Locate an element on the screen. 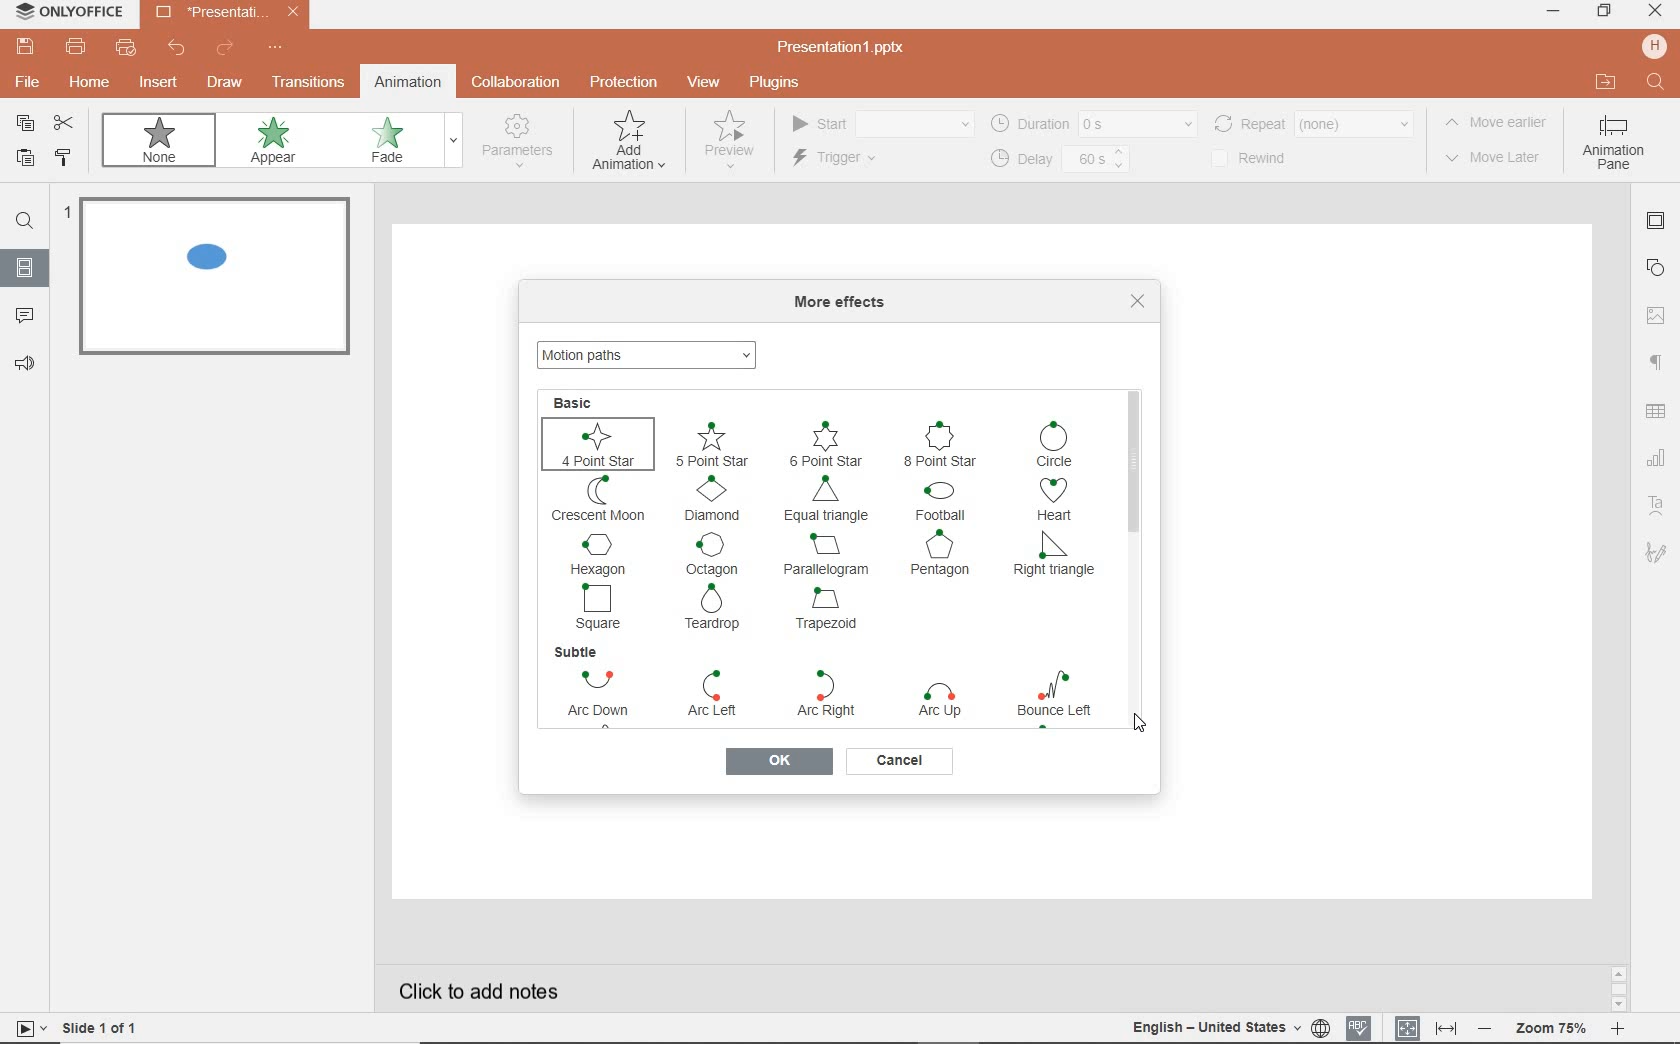 The width and height of the screenshot is (1680, 1044). appear is located at coordinates (277, 143).